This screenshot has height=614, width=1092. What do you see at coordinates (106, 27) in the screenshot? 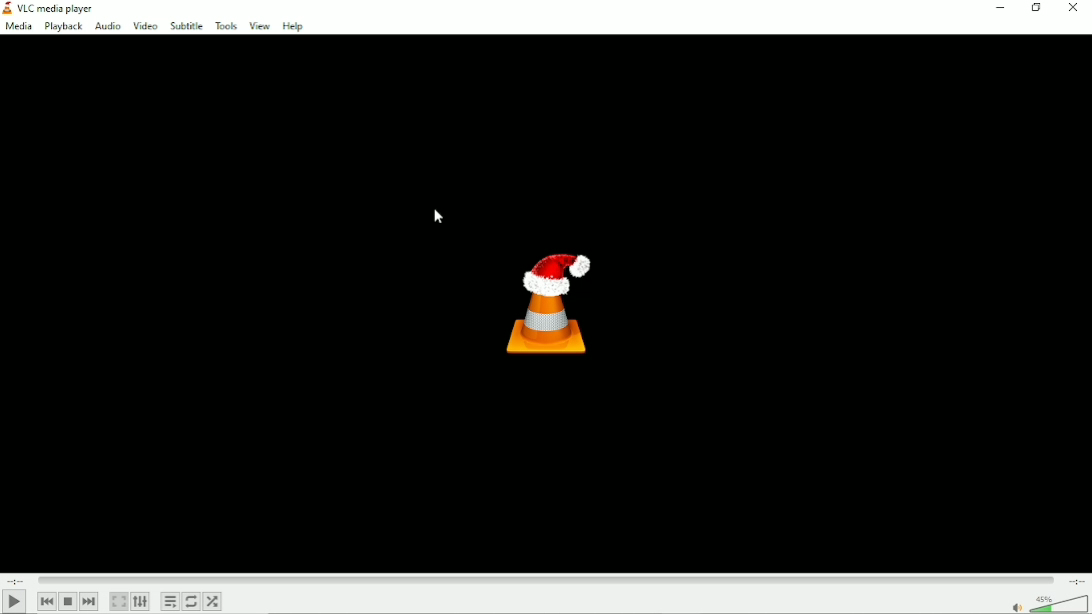
I see `Audio` at bounding box center [106, 27].